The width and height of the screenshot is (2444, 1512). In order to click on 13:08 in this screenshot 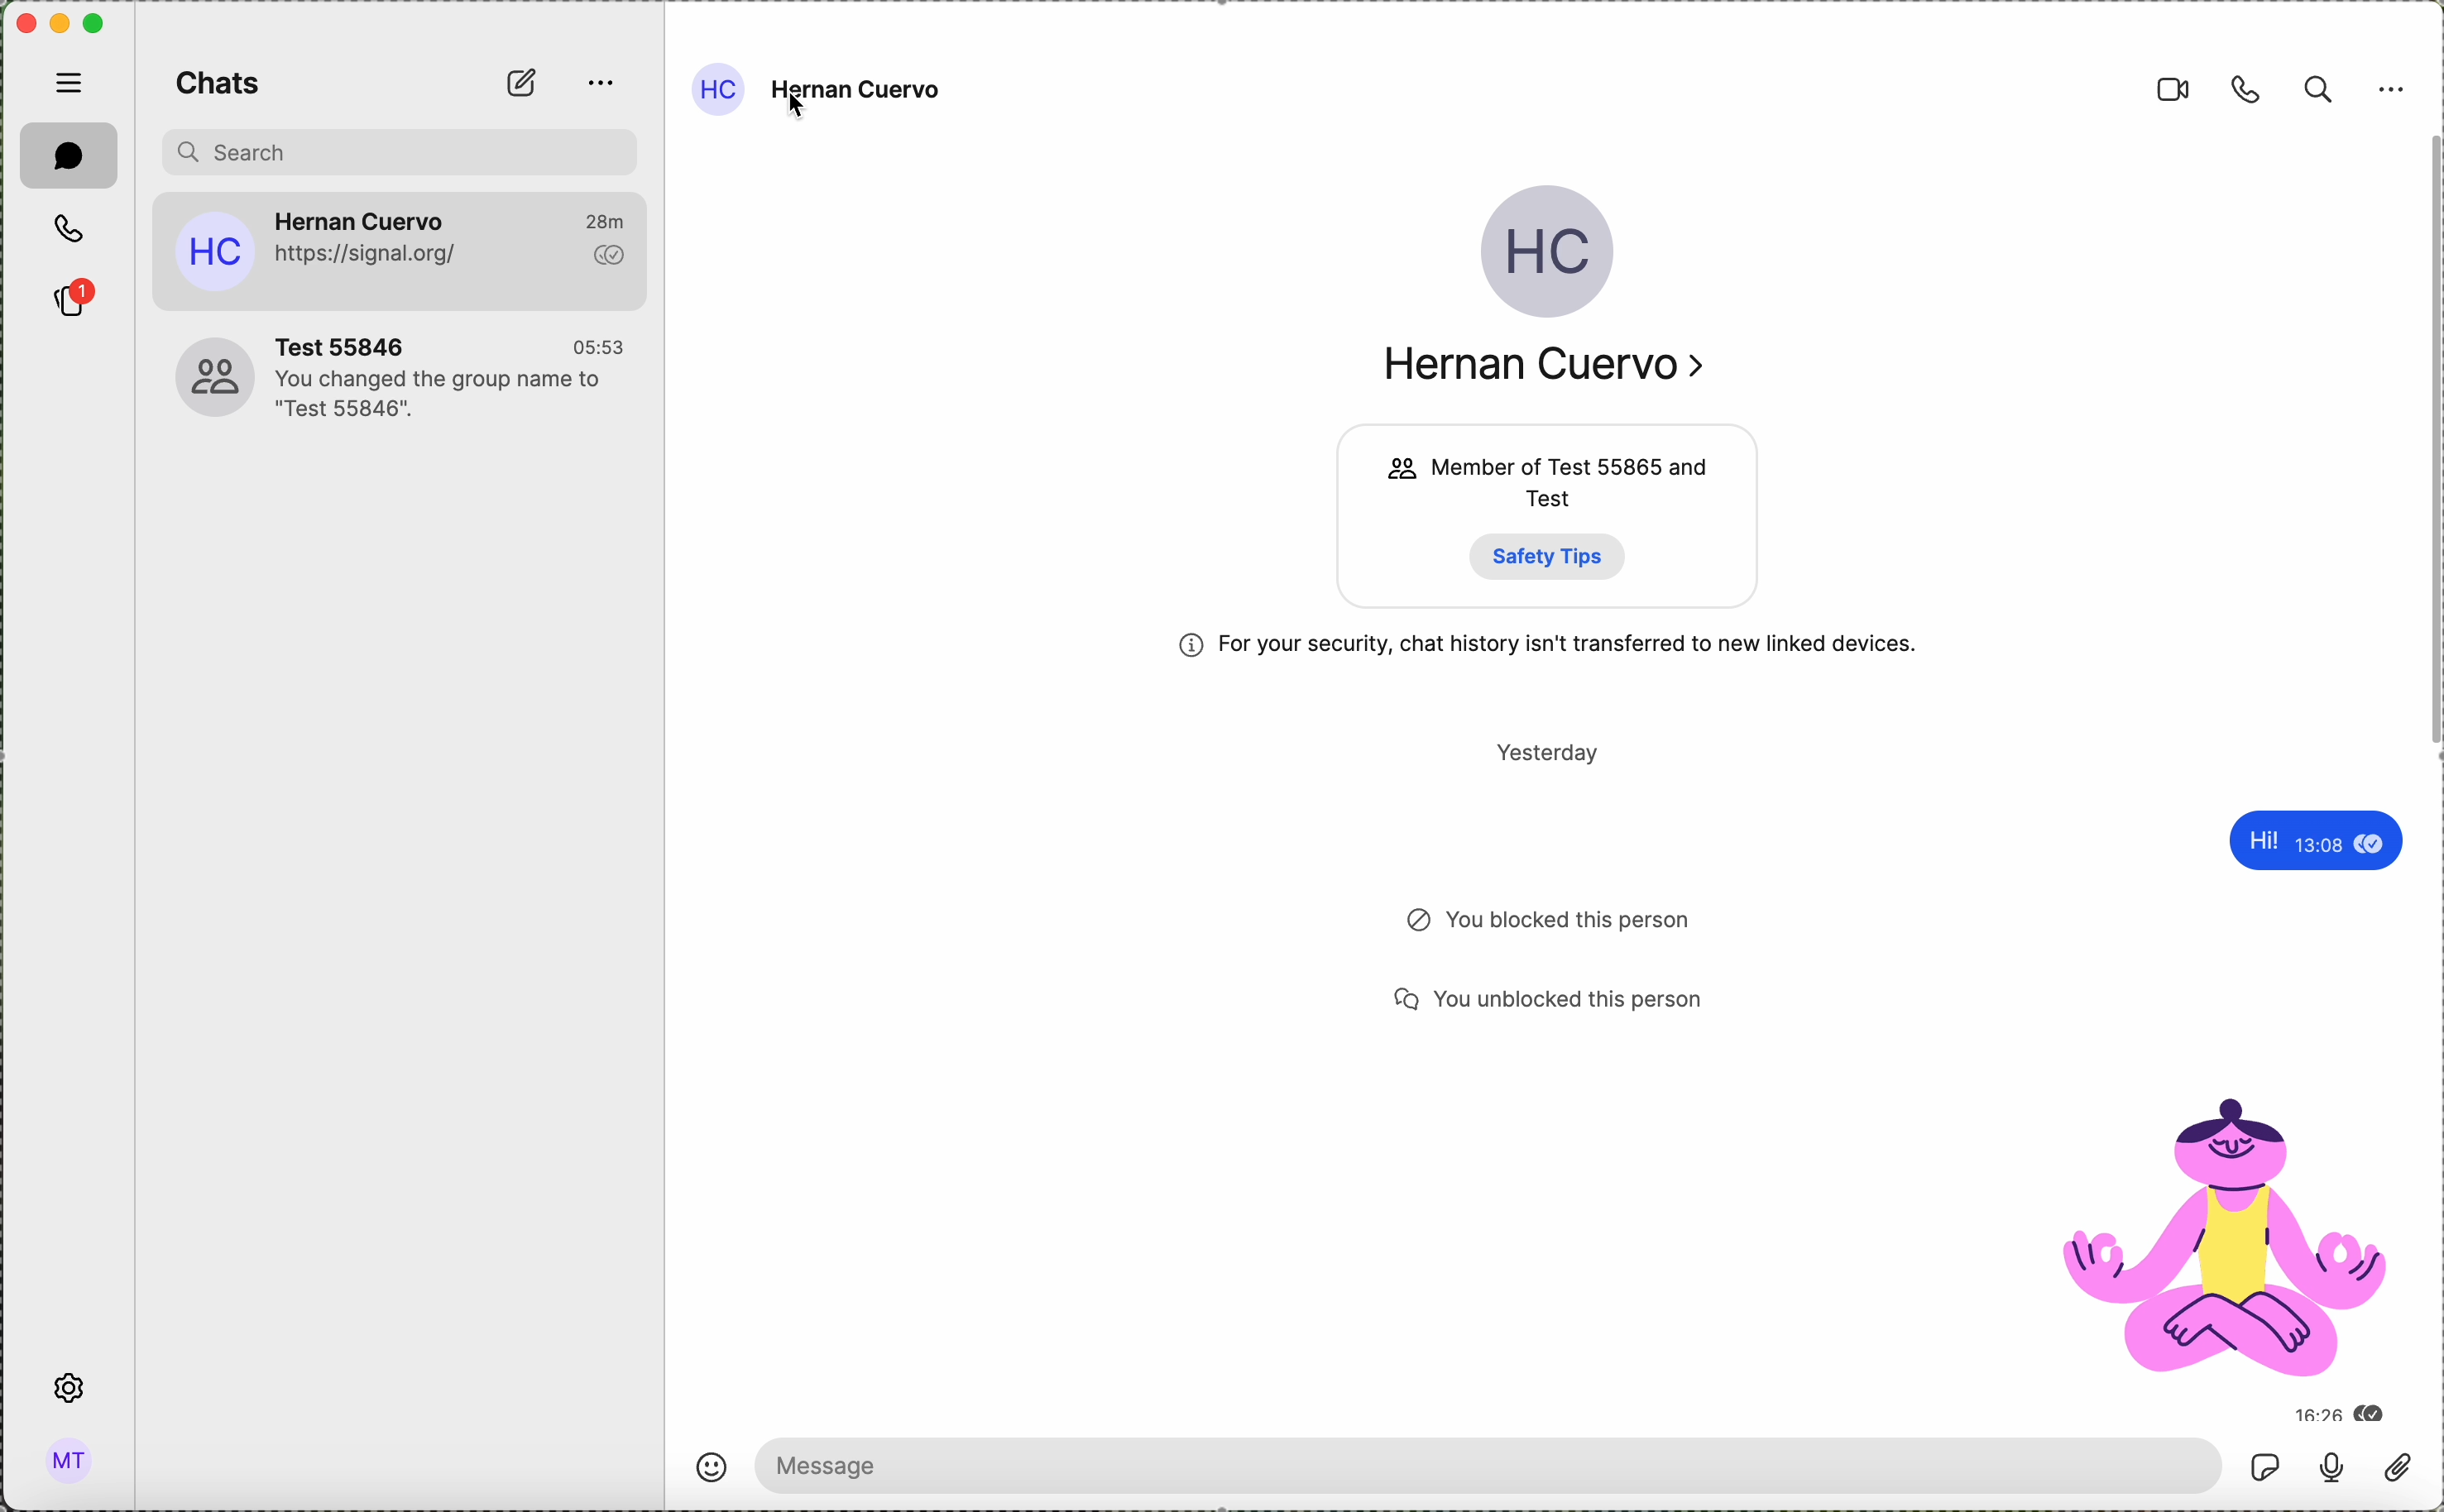, I will do `click(2316, 850)`.